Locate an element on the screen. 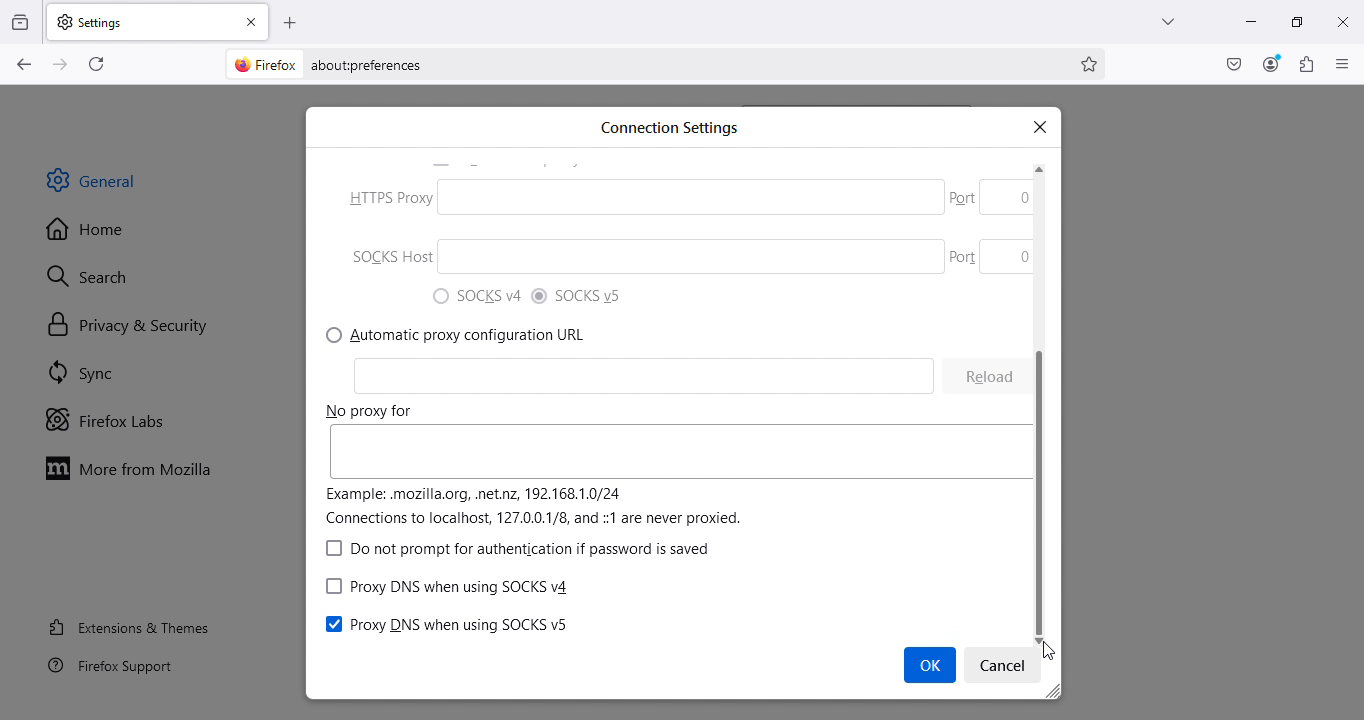 This screenshot has height=720, width=1364. Address bar is located at coordinates (690, 64).